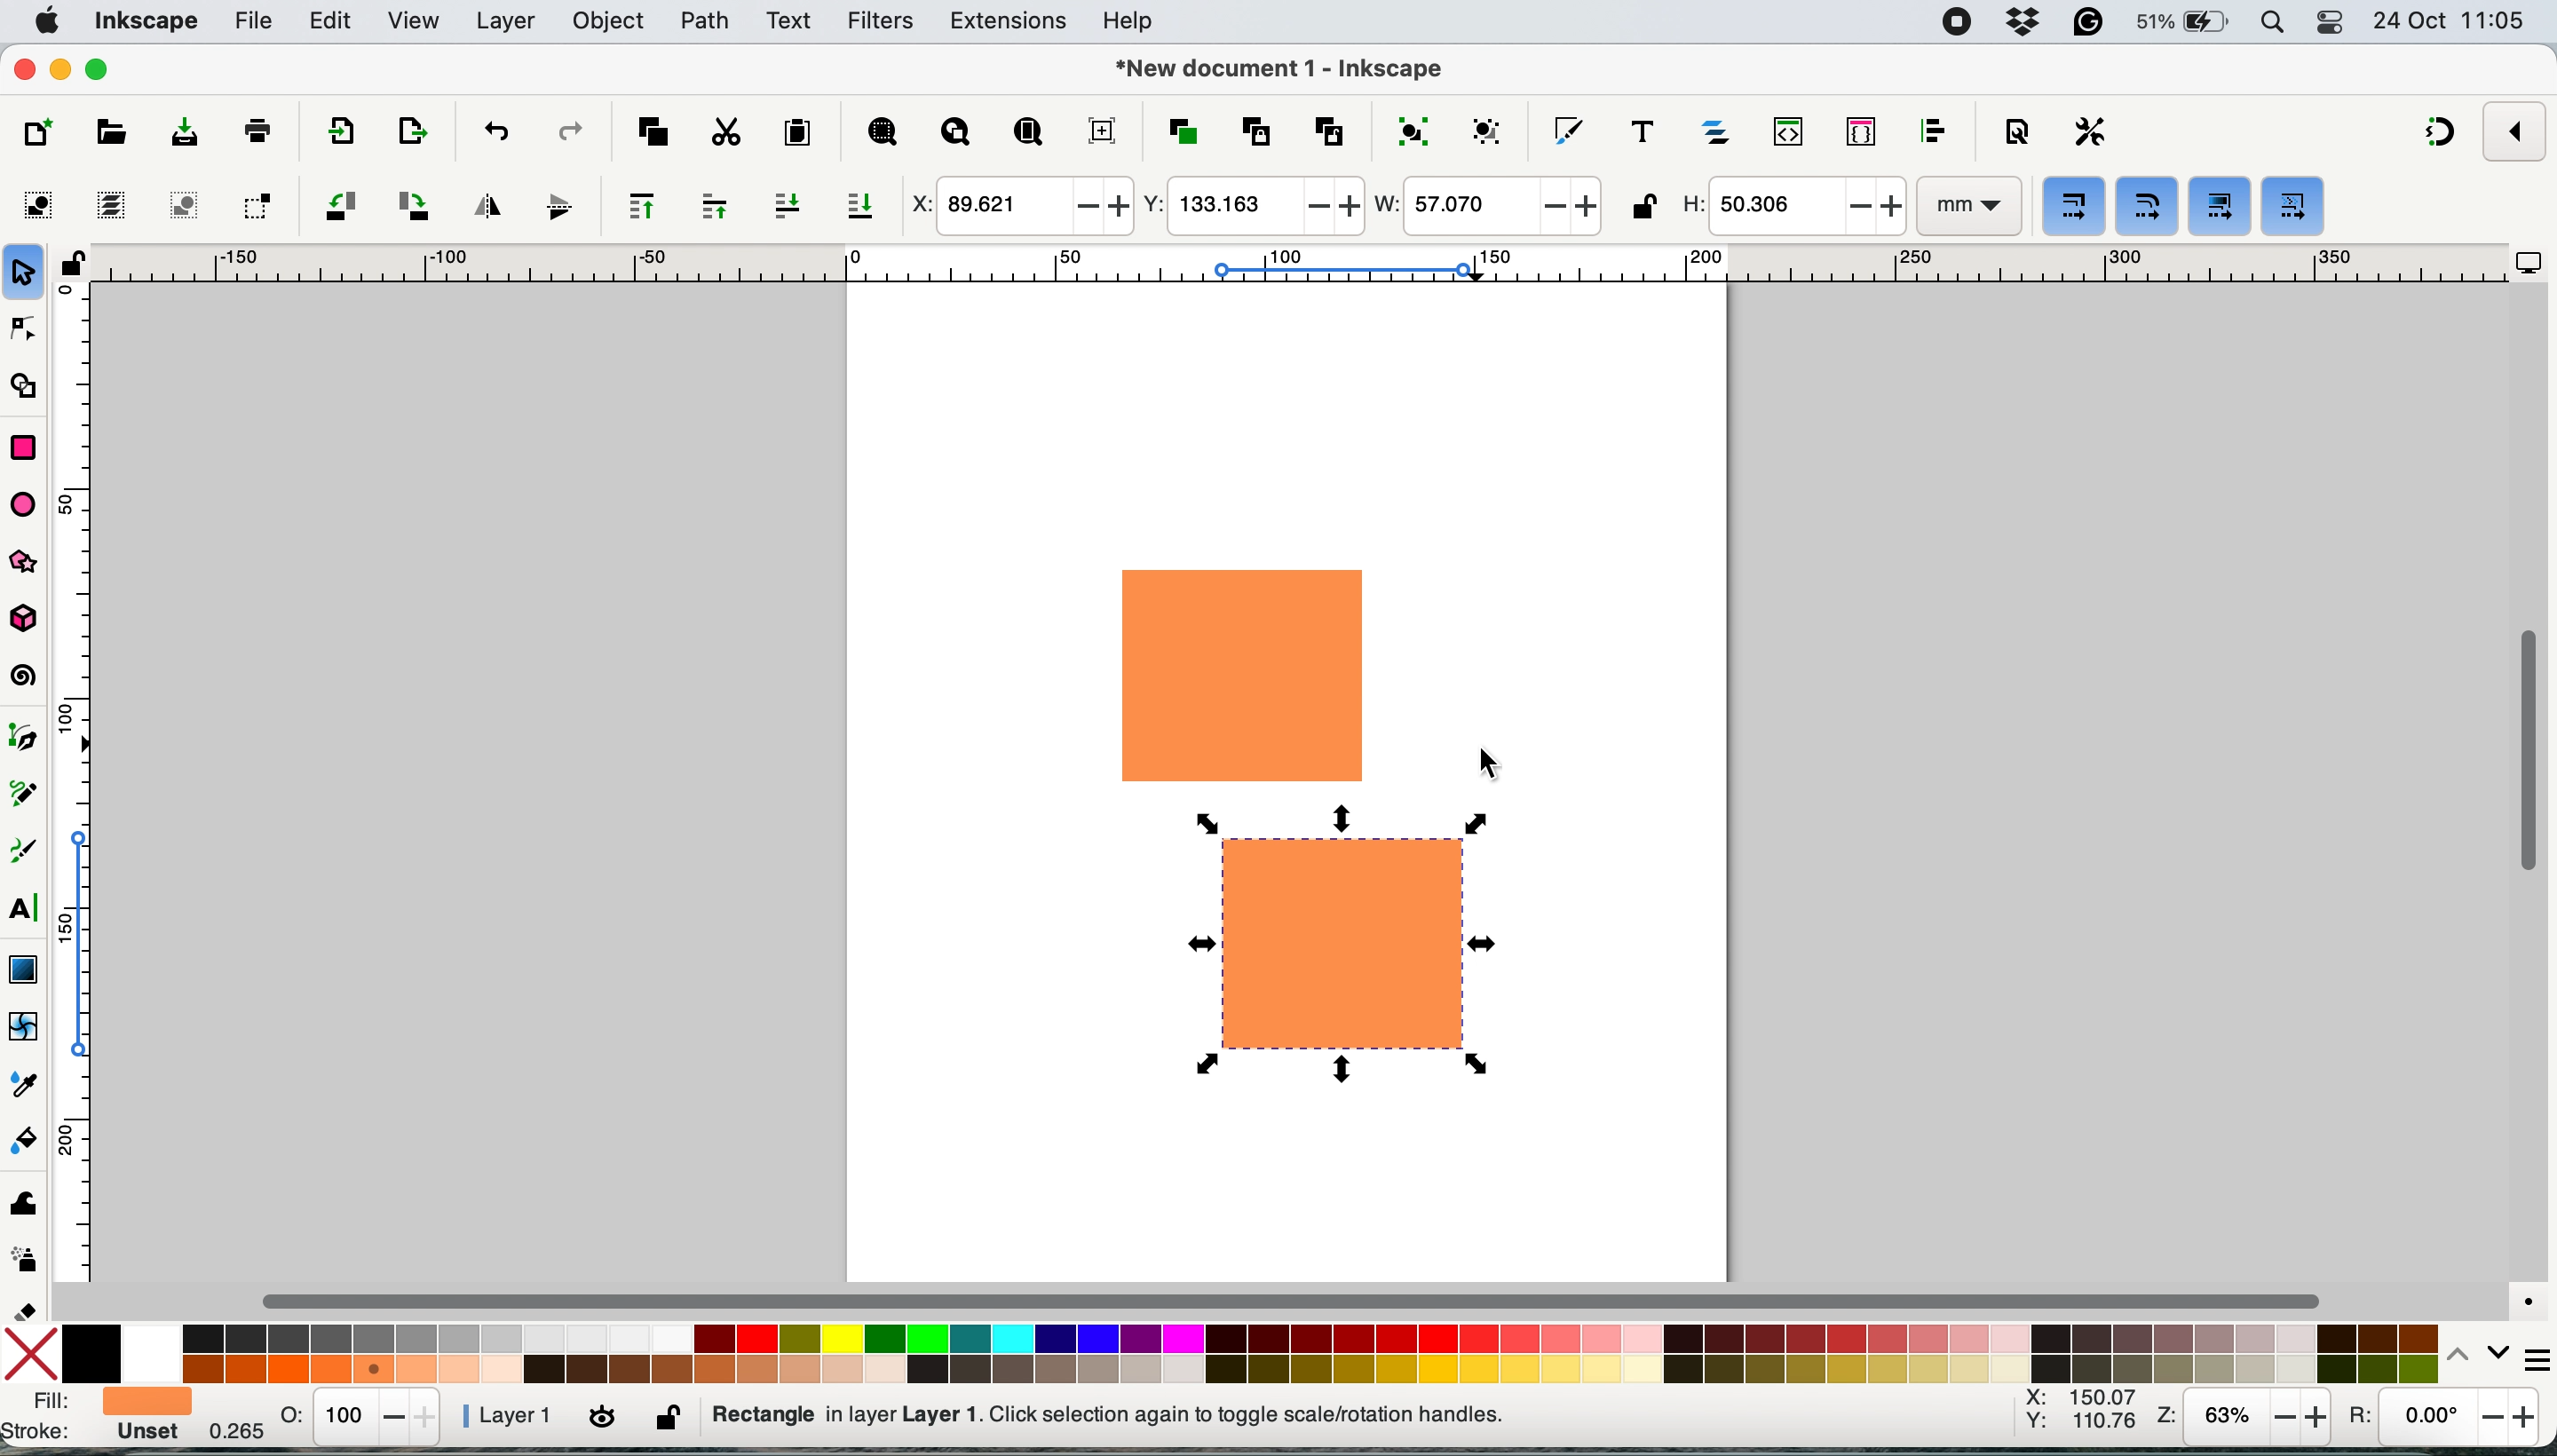 The image size is (2557, 1456). I want to click on spiral tool, so click(26, 678).